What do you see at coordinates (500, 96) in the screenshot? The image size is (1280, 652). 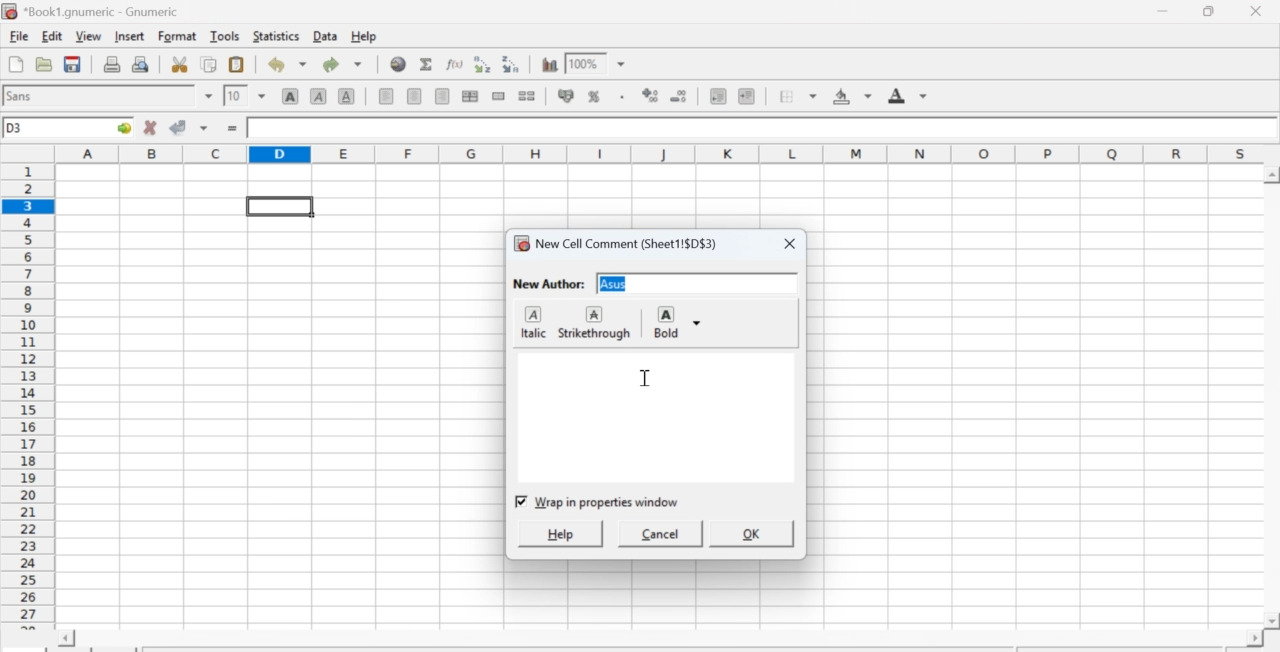 I see `Merge cells` at bounding box center [500, 96].